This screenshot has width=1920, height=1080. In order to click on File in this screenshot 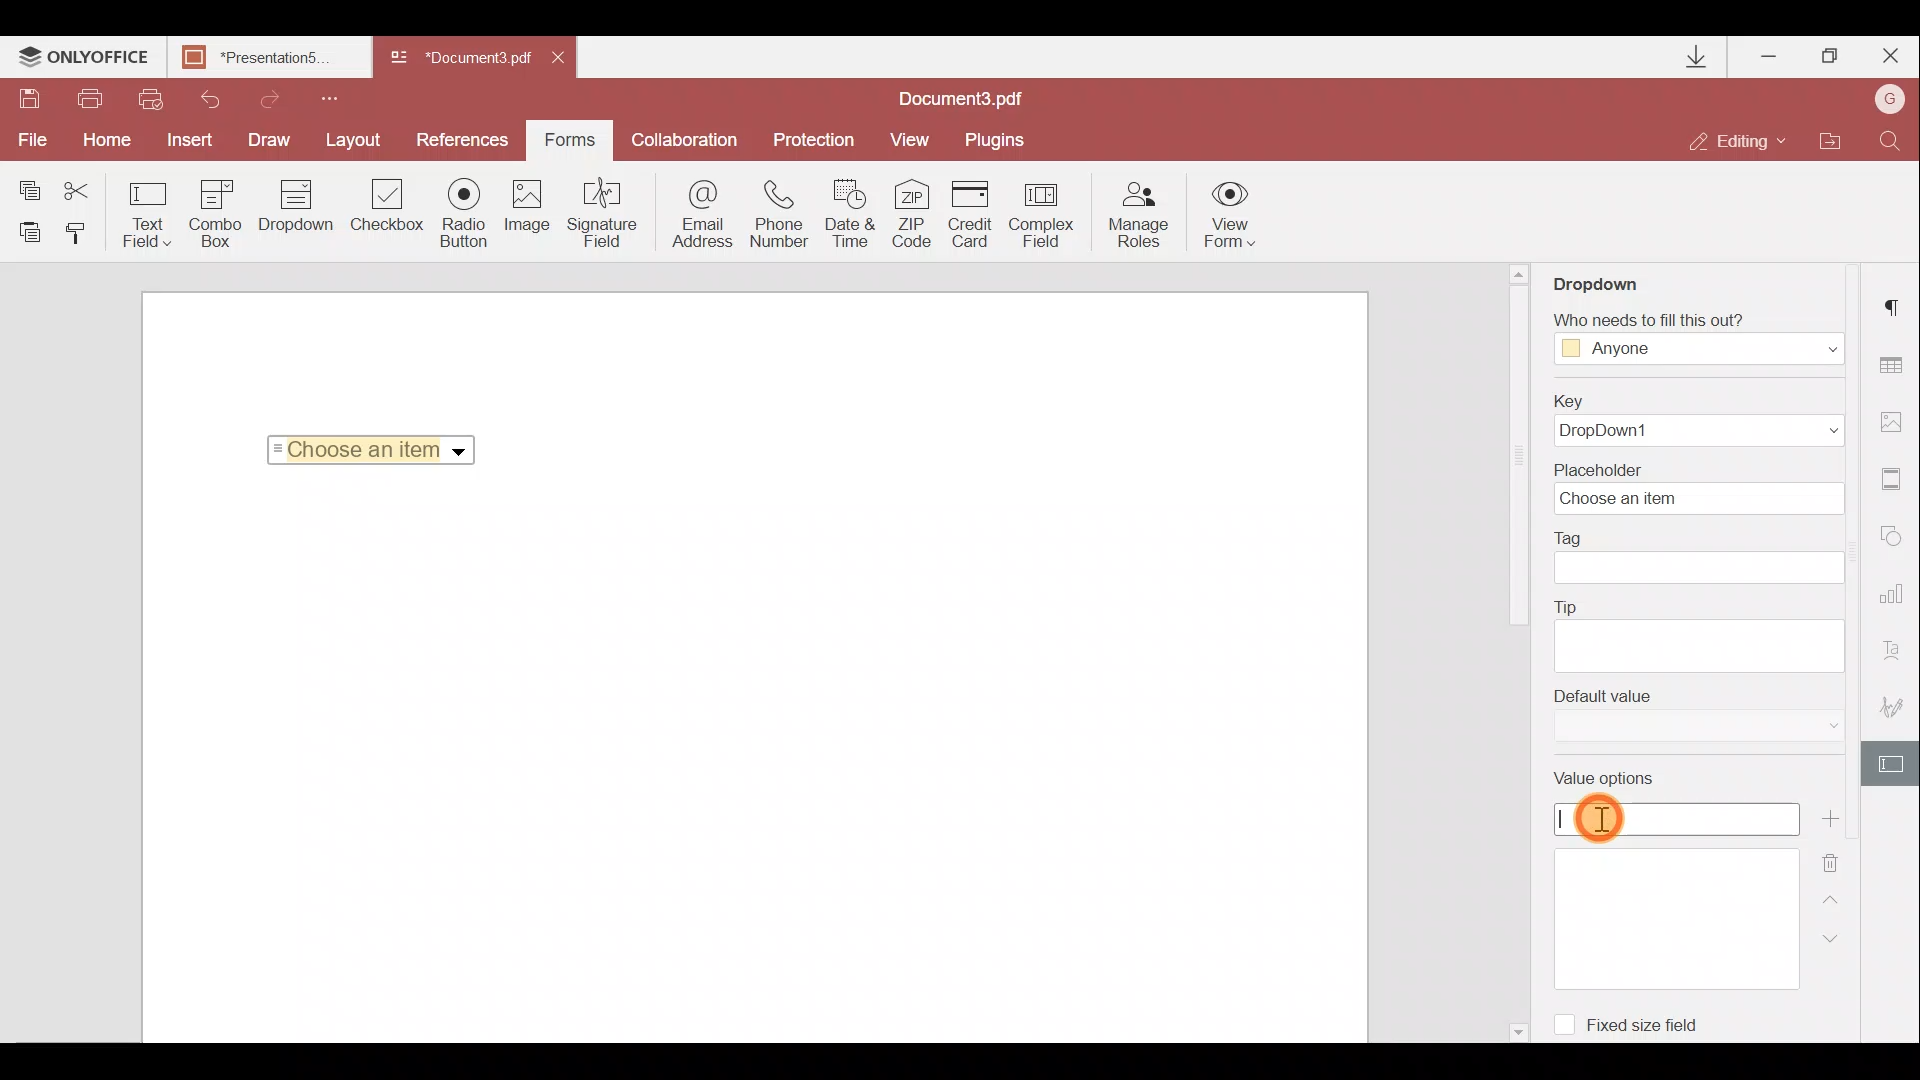, I will do `click(30, 140)`.